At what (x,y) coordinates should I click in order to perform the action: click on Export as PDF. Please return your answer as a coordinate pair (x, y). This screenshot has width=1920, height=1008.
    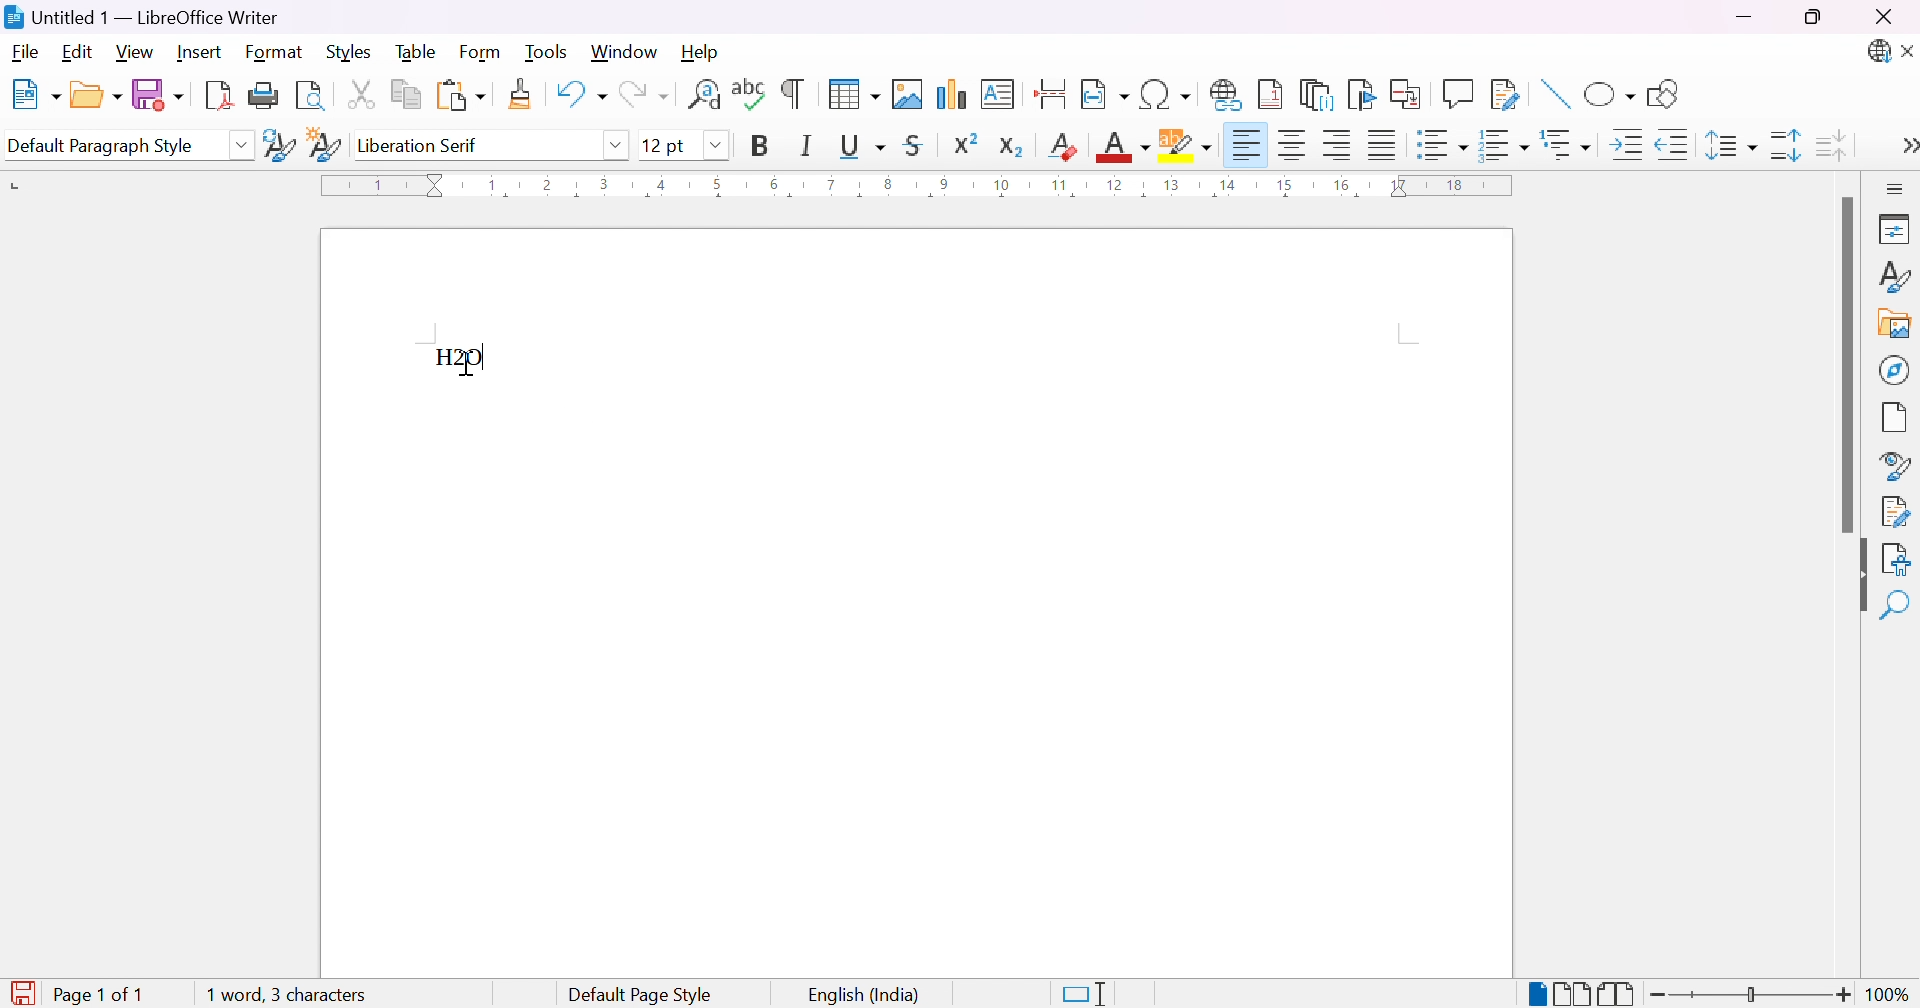
    Looking at the image, I should click on (217, 94).